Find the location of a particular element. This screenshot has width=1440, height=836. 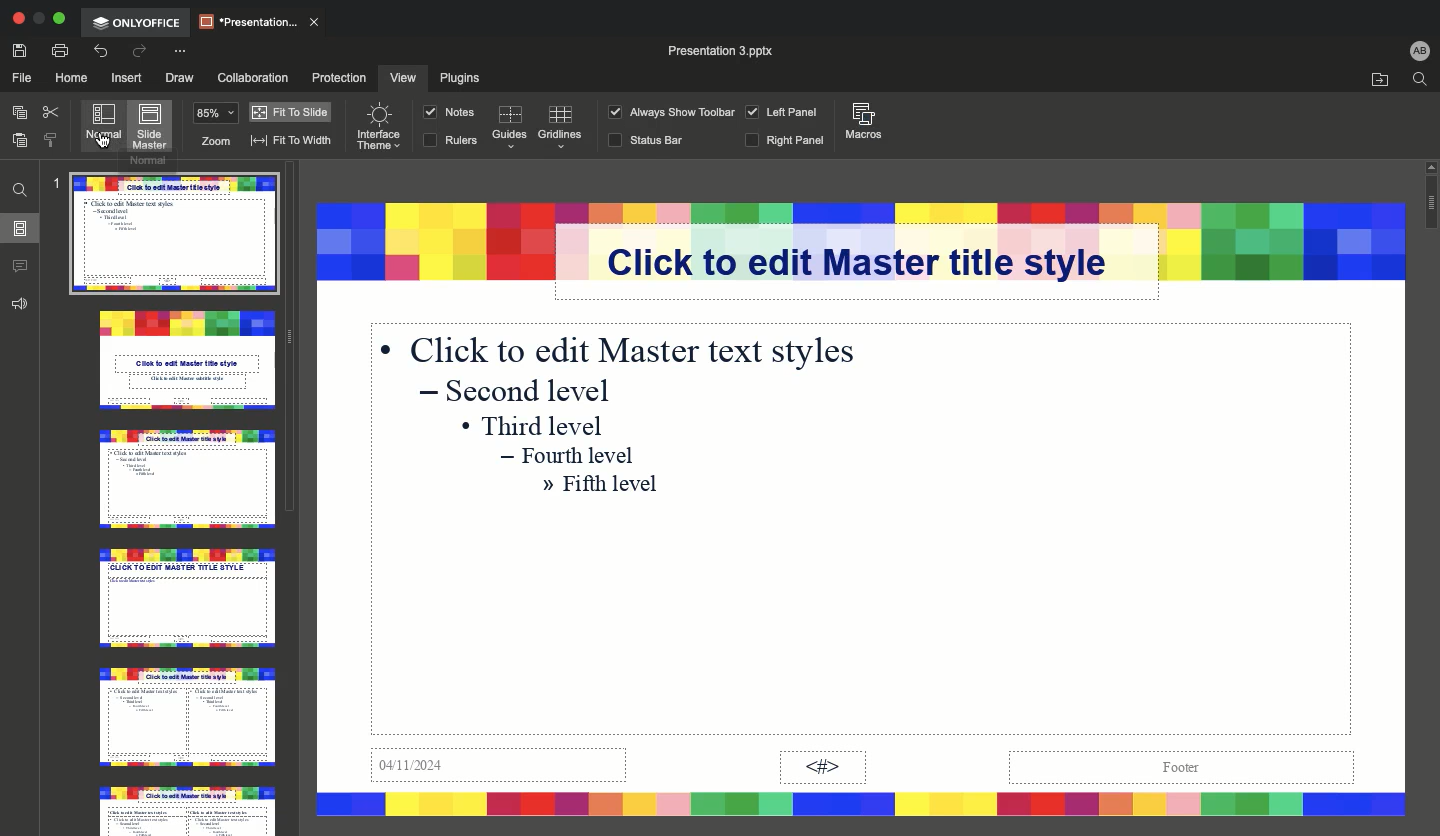

Macros is located at coordinates (864, 122).